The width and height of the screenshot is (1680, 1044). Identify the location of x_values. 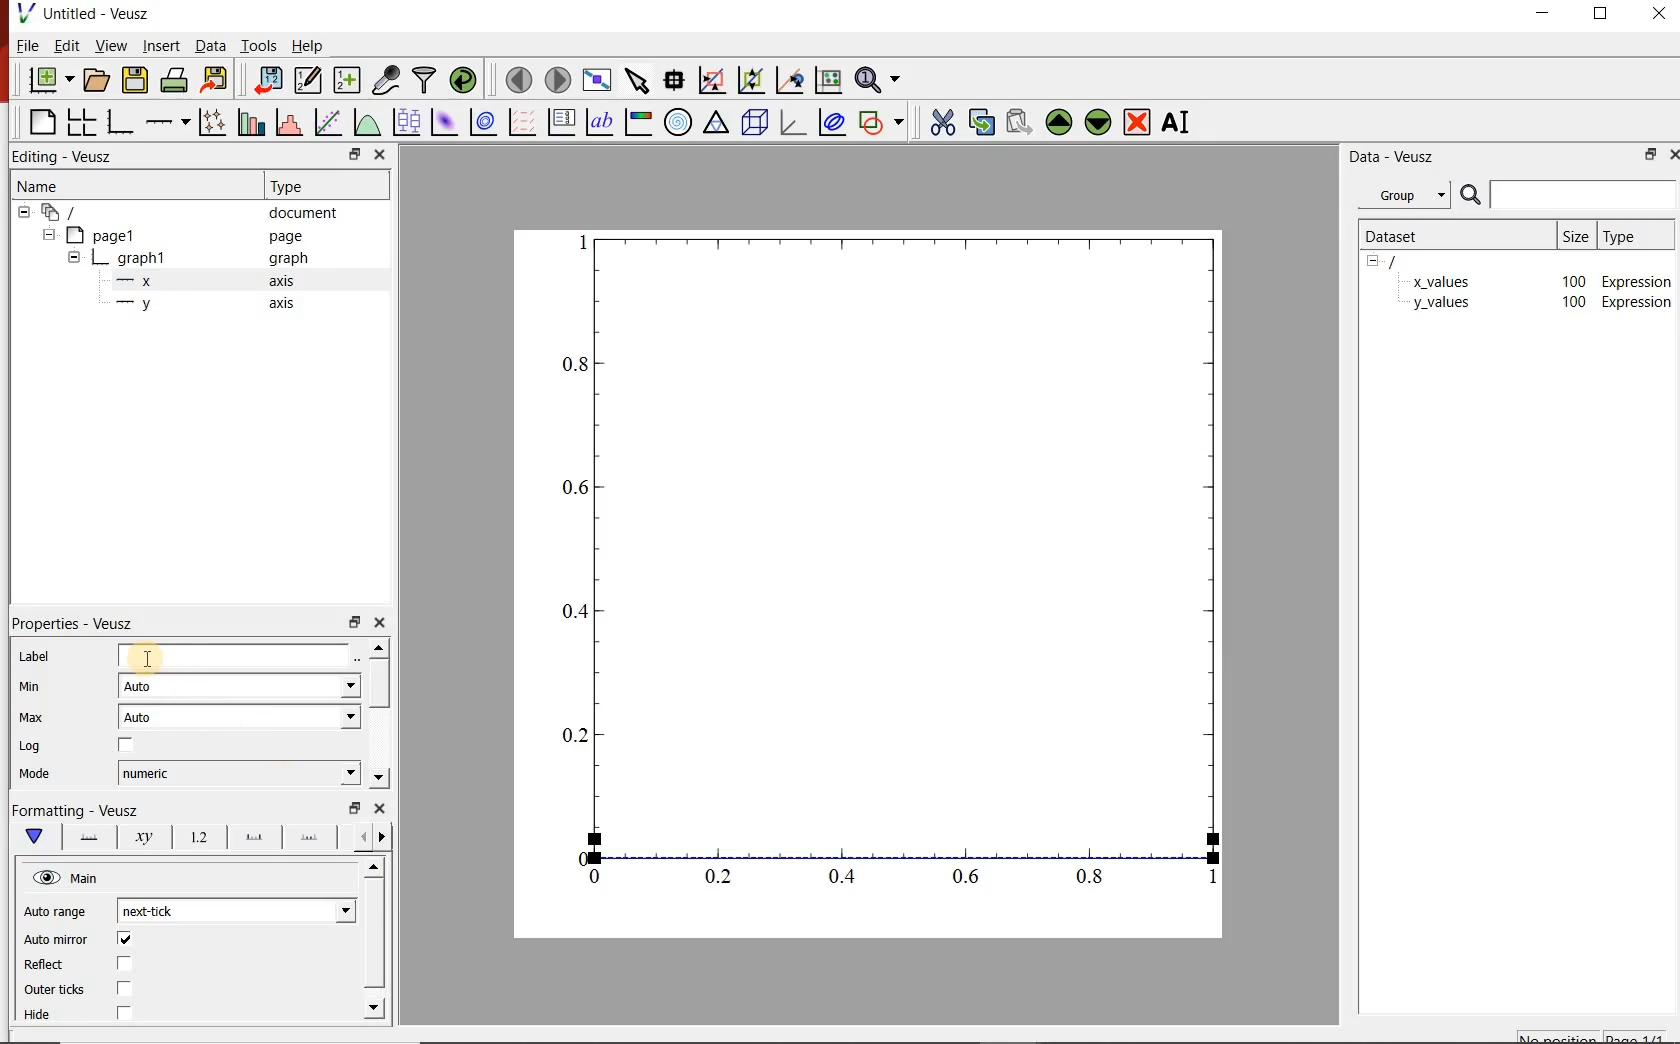
(1441, 280).